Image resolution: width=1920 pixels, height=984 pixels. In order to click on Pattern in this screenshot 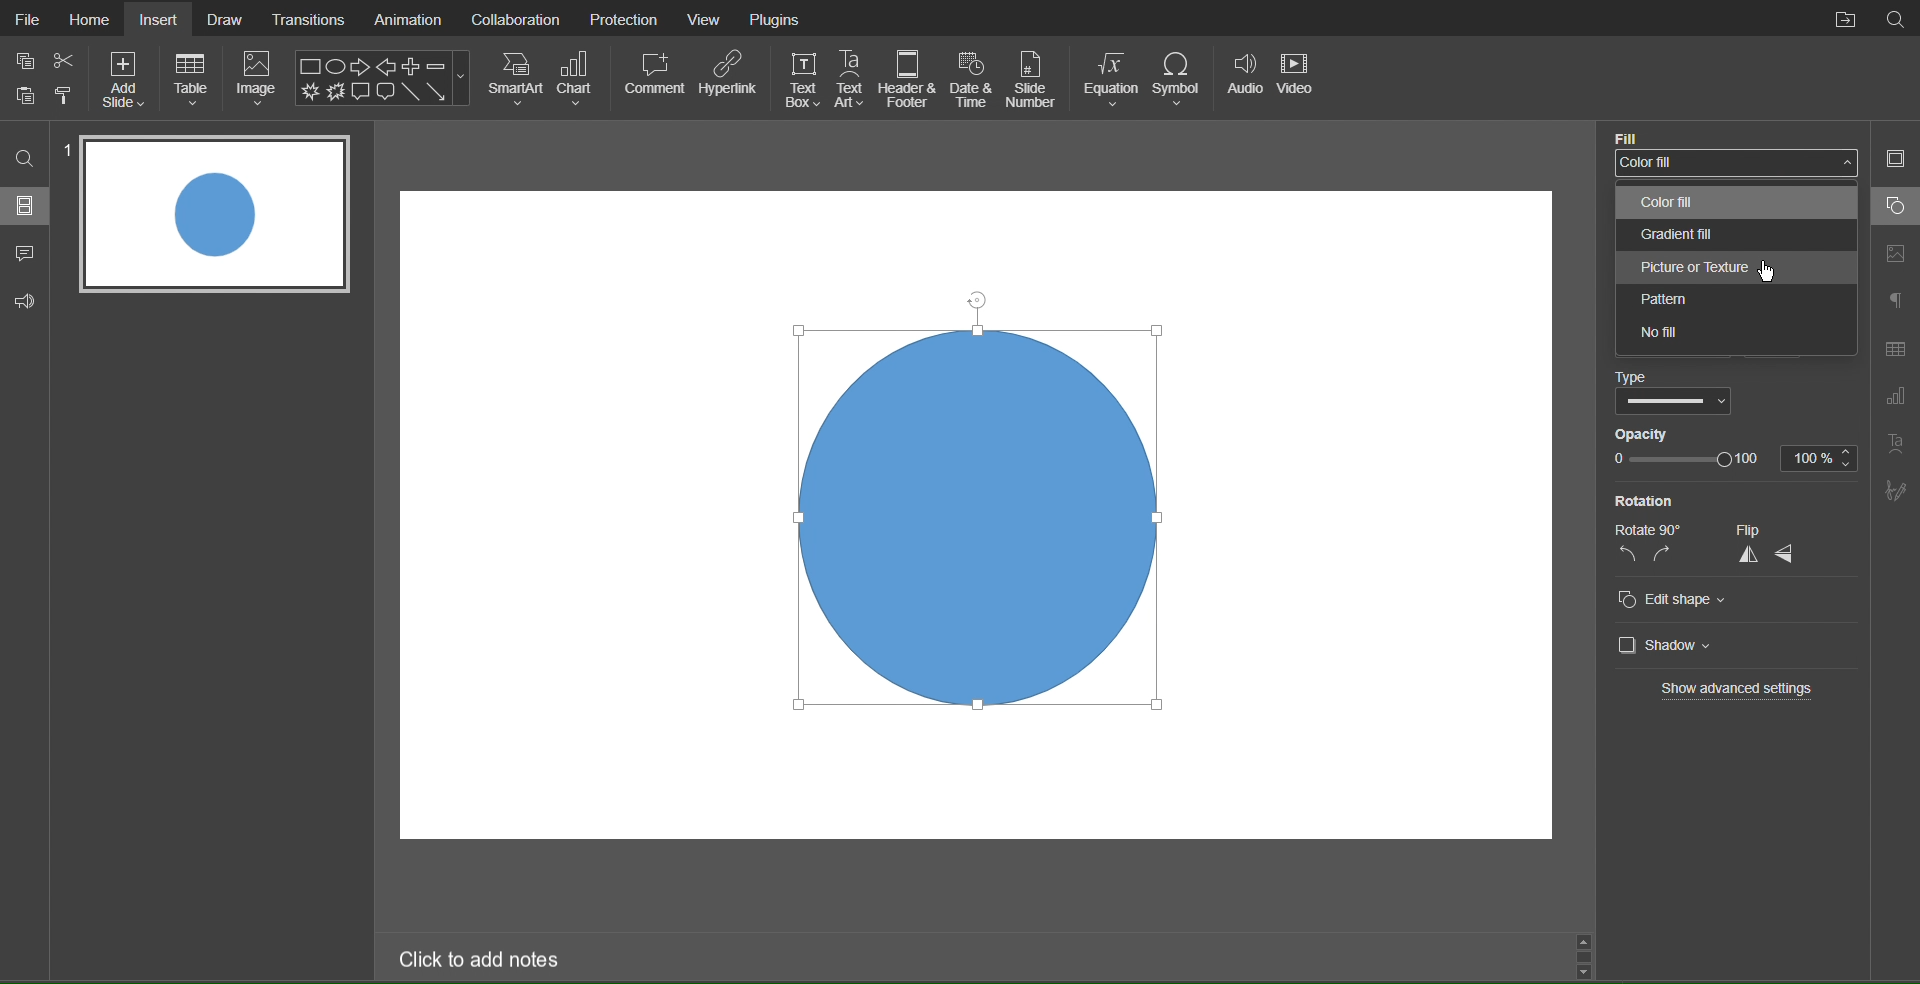, I will do `click(1731, 300)`.